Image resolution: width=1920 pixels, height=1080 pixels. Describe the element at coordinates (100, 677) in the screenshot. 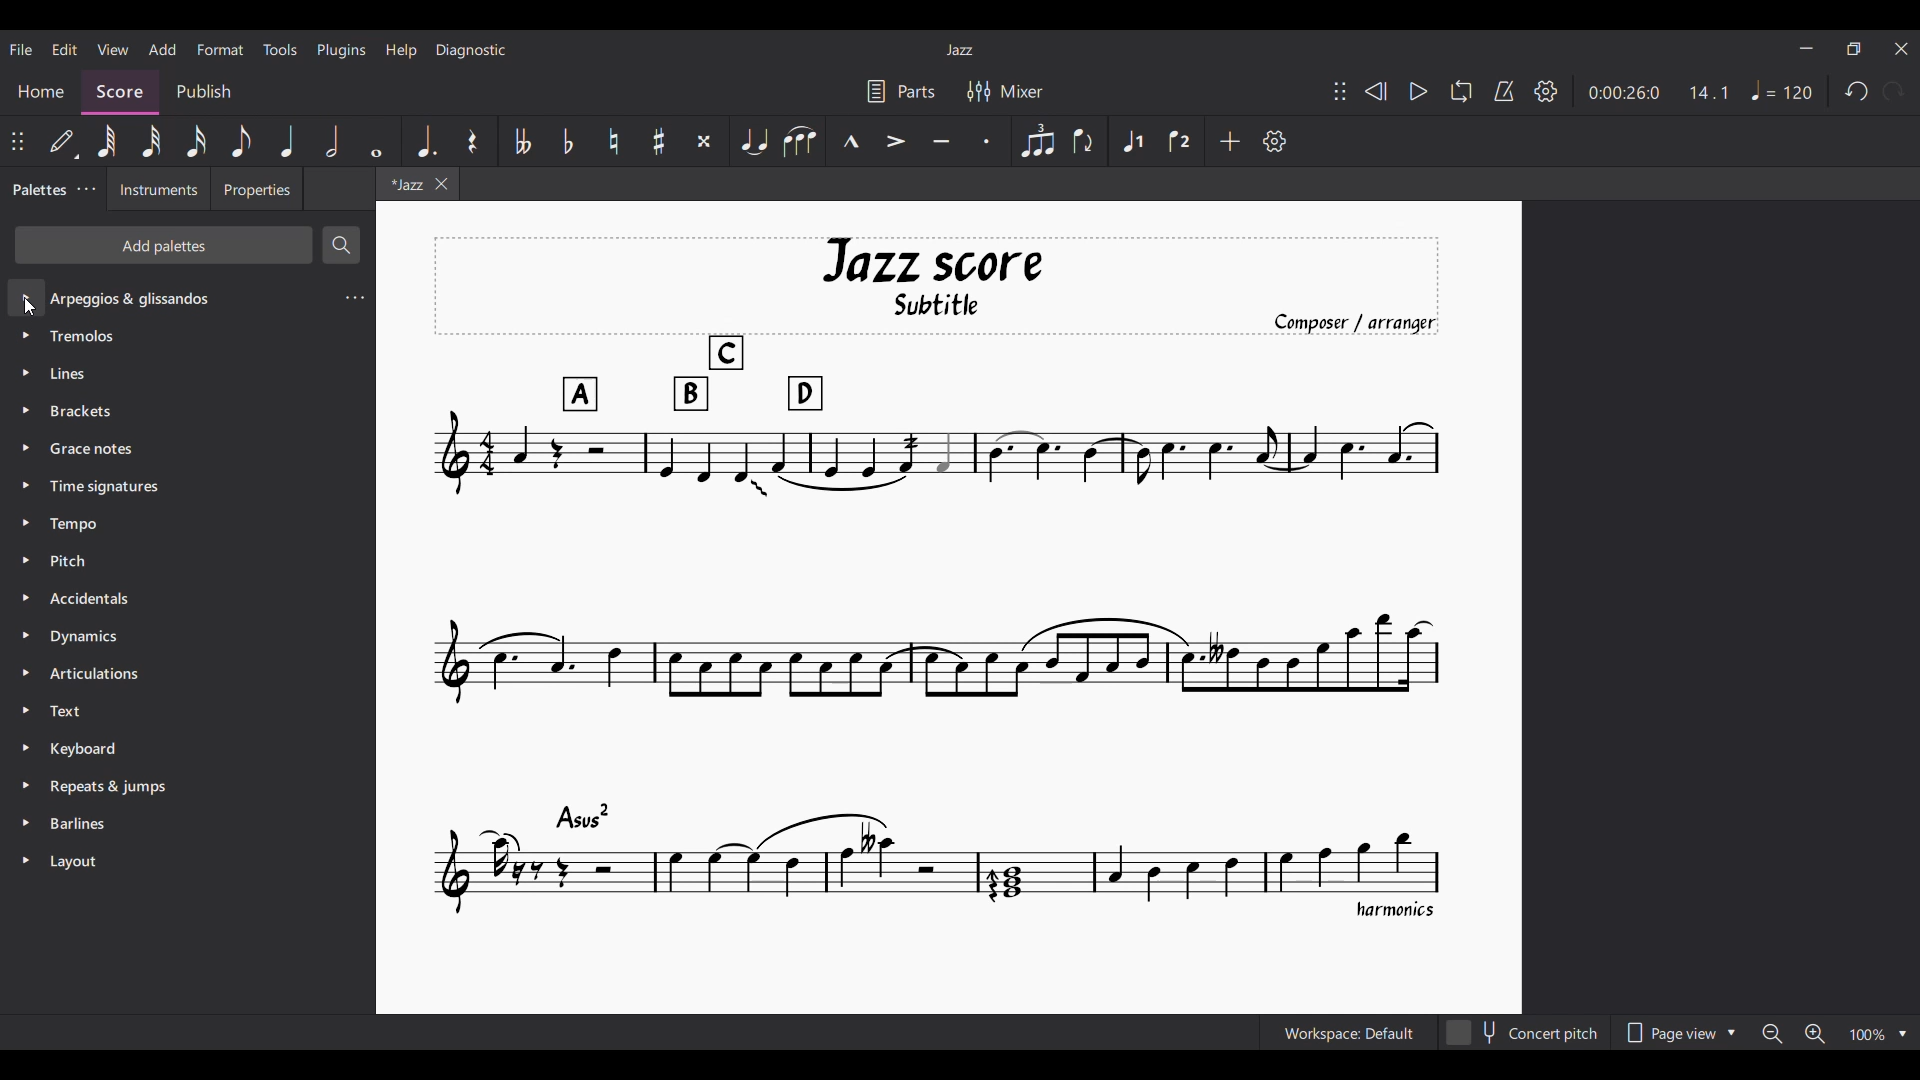

I see `Articulations` at that location.